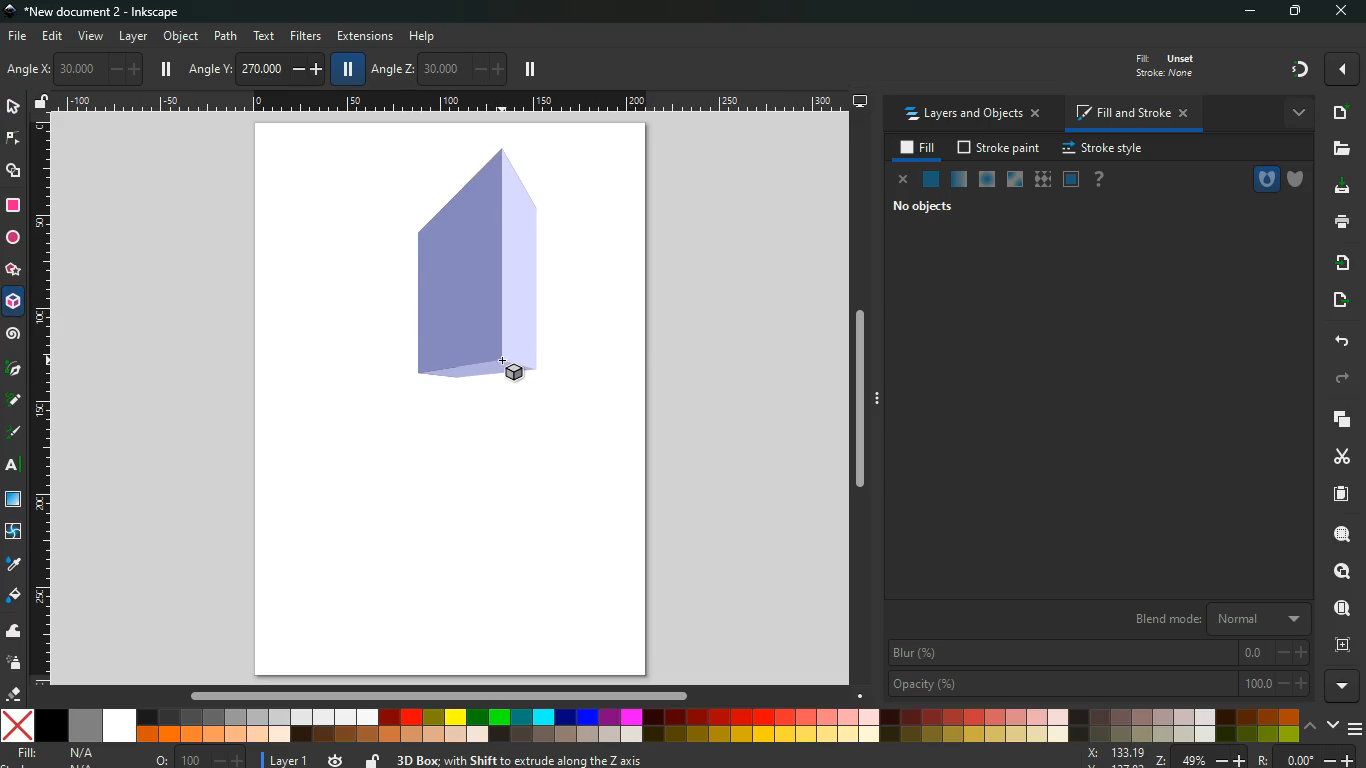 This screenshot has width=1366, height=768. I want to click on Ruler, so click(454, 102).